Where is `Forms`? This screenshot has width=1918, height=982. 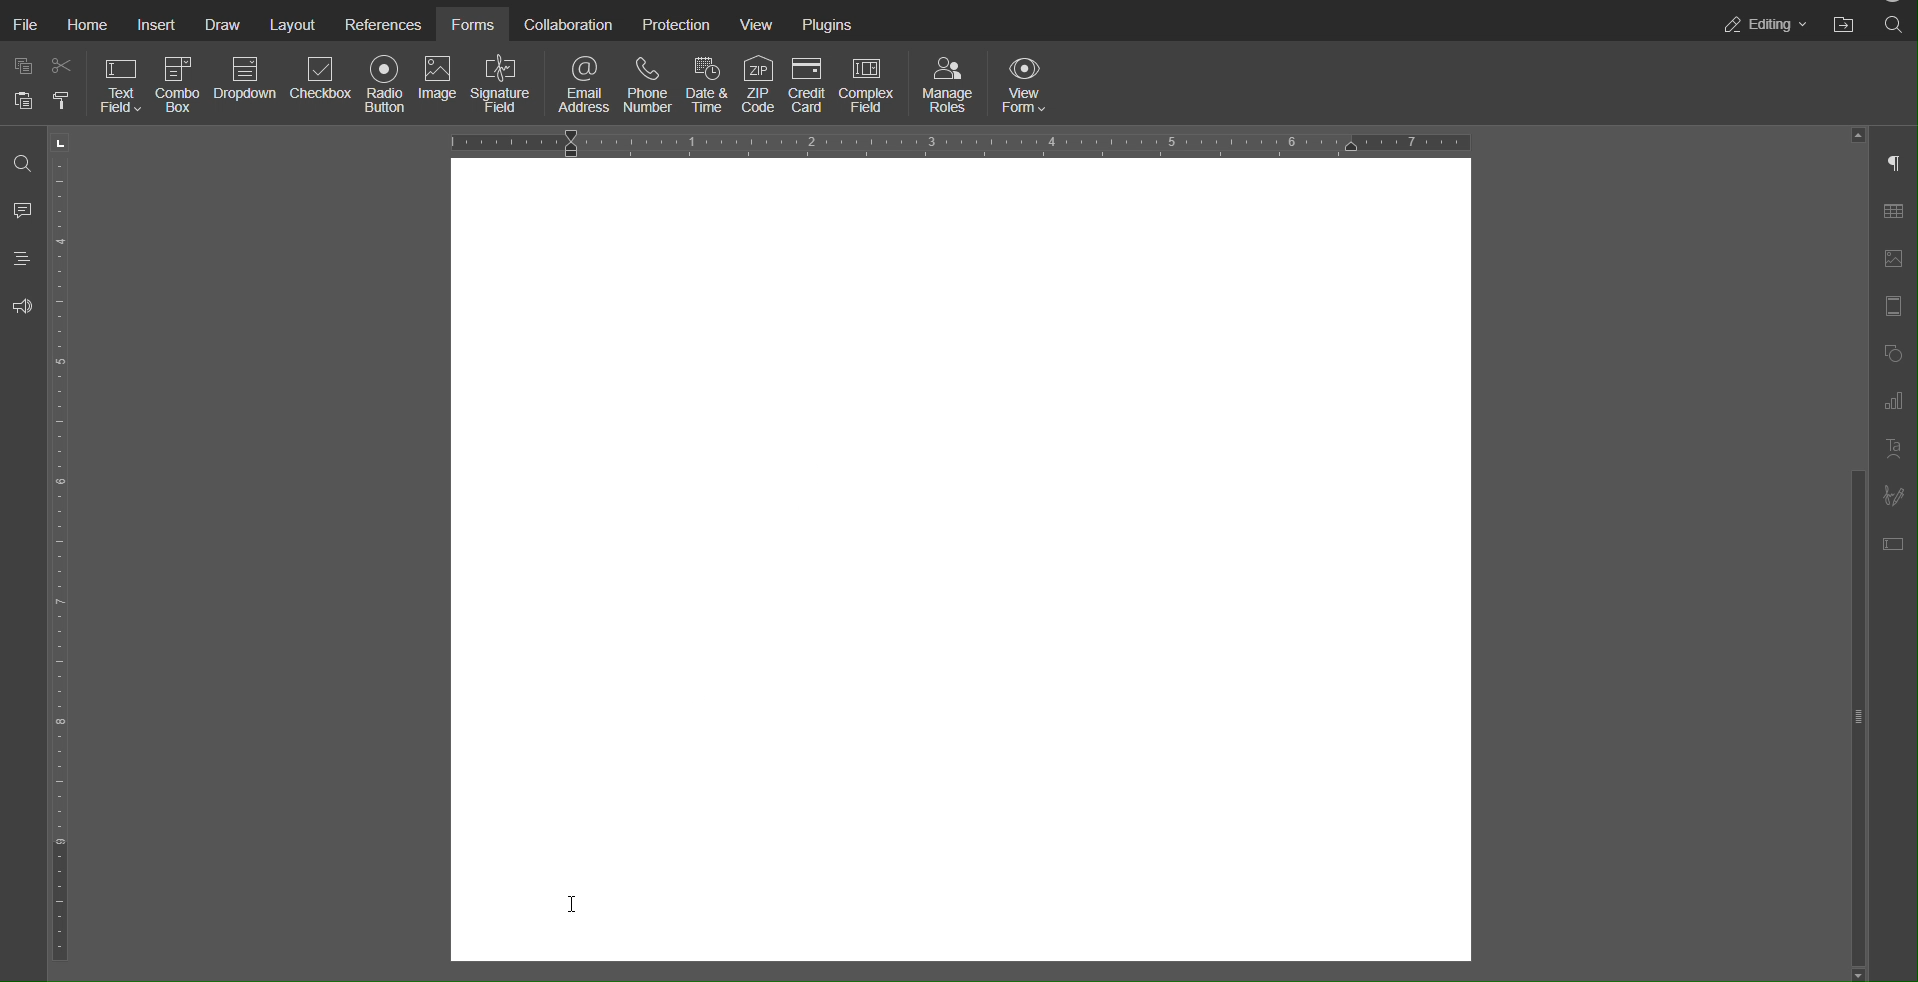 Forms is located at coordinates (471, 22).